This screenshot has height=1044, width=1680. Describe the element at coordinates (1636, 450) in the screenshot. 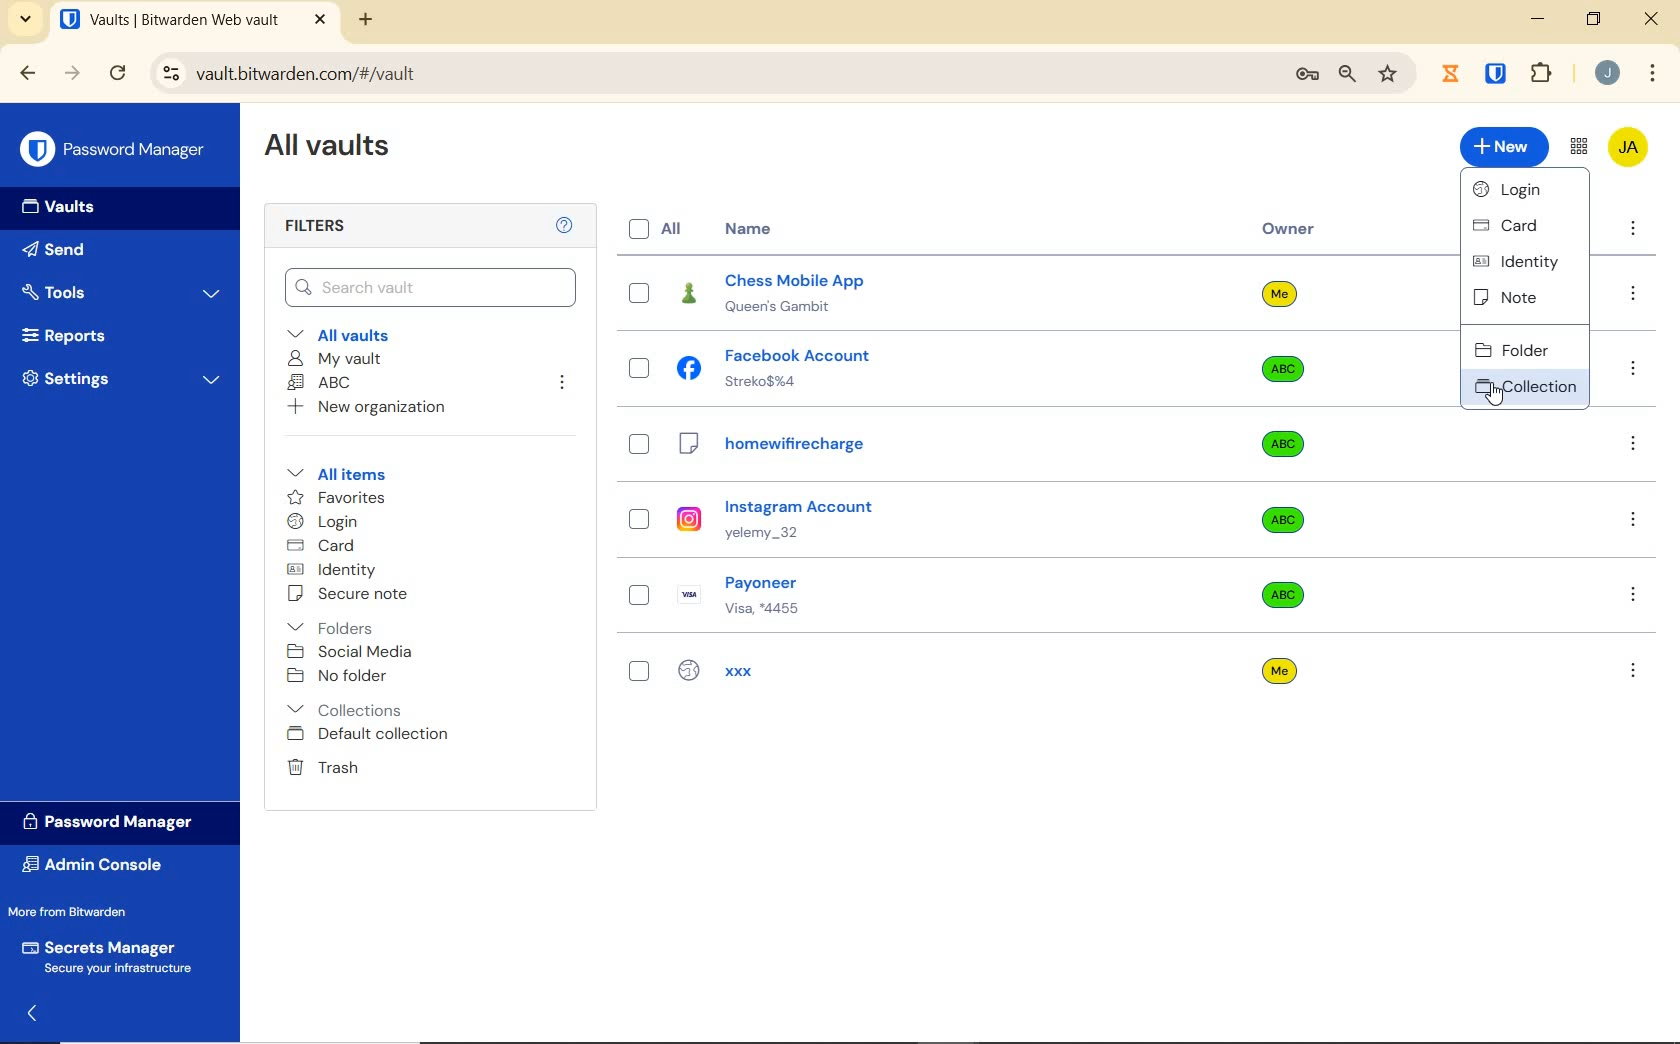

I see `more options` at that location.